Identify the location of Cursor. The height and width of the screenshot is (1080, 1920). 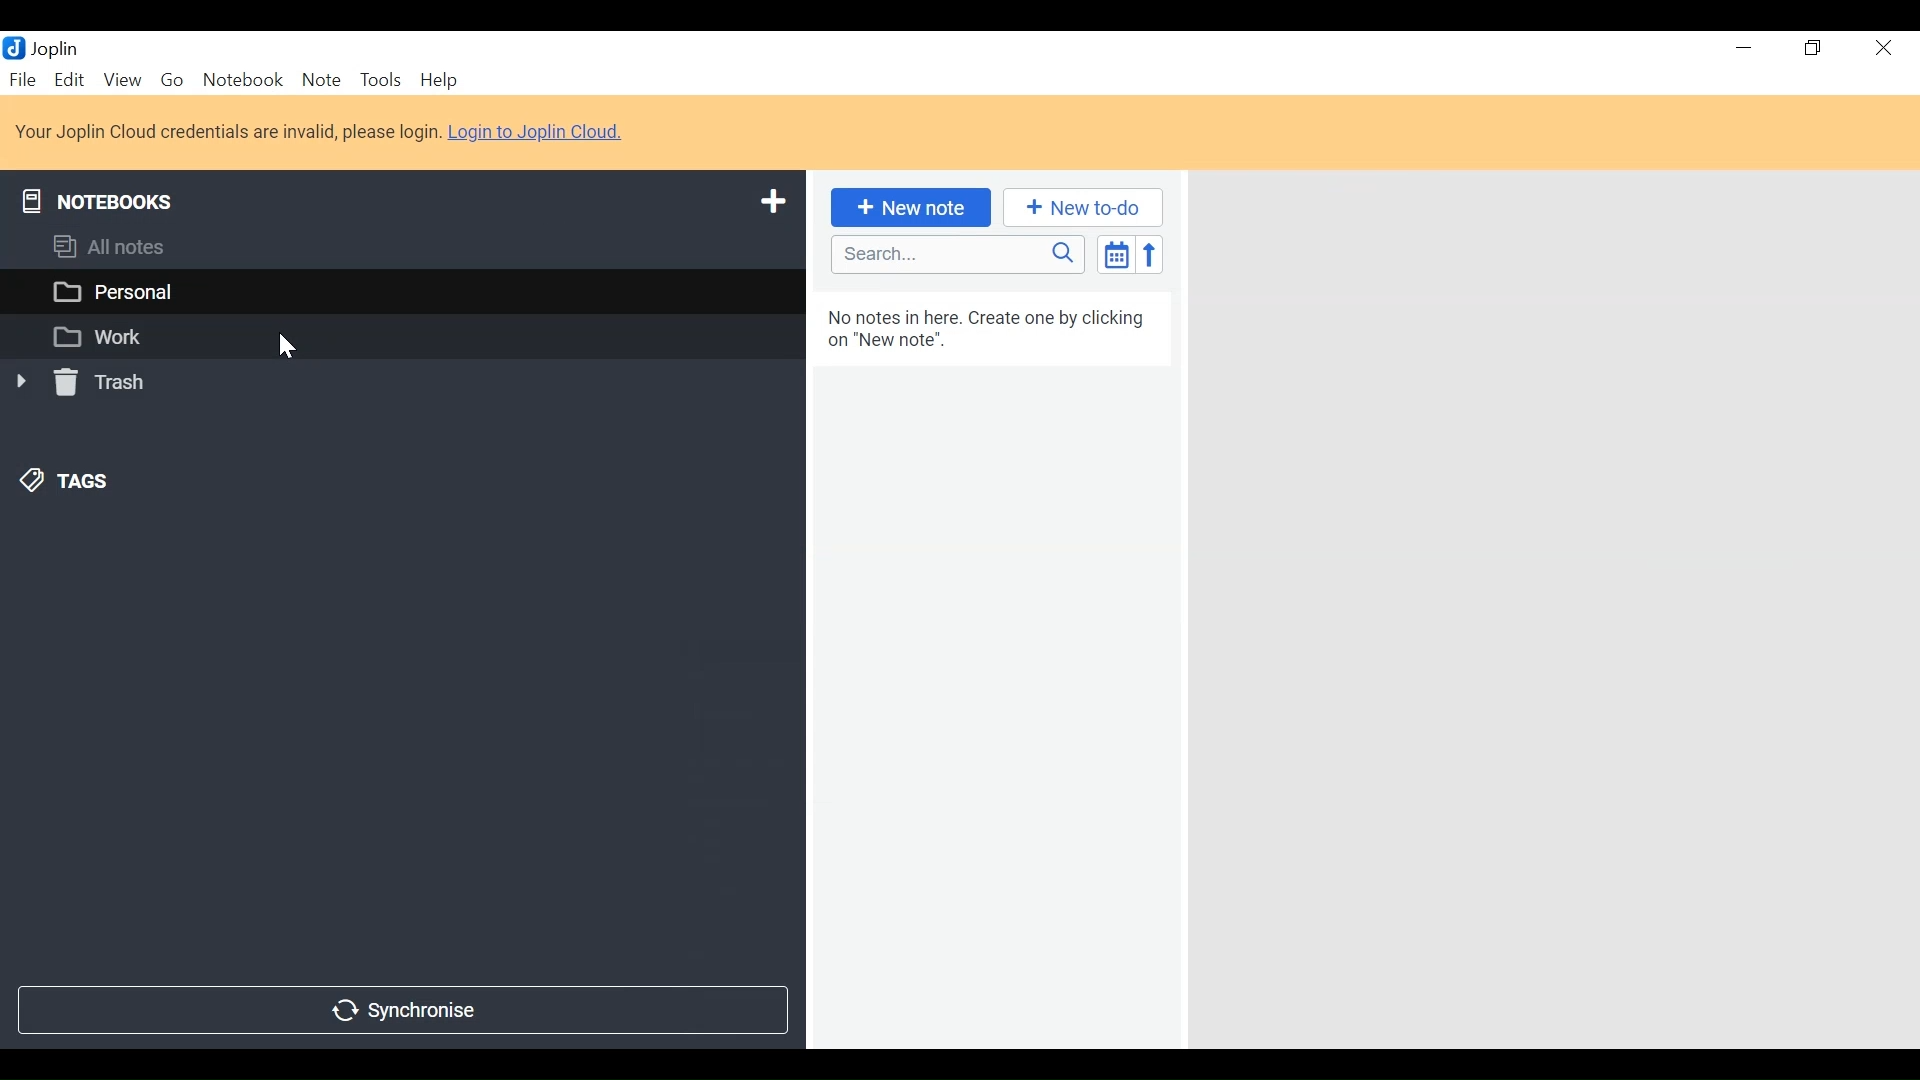
(292, 347).